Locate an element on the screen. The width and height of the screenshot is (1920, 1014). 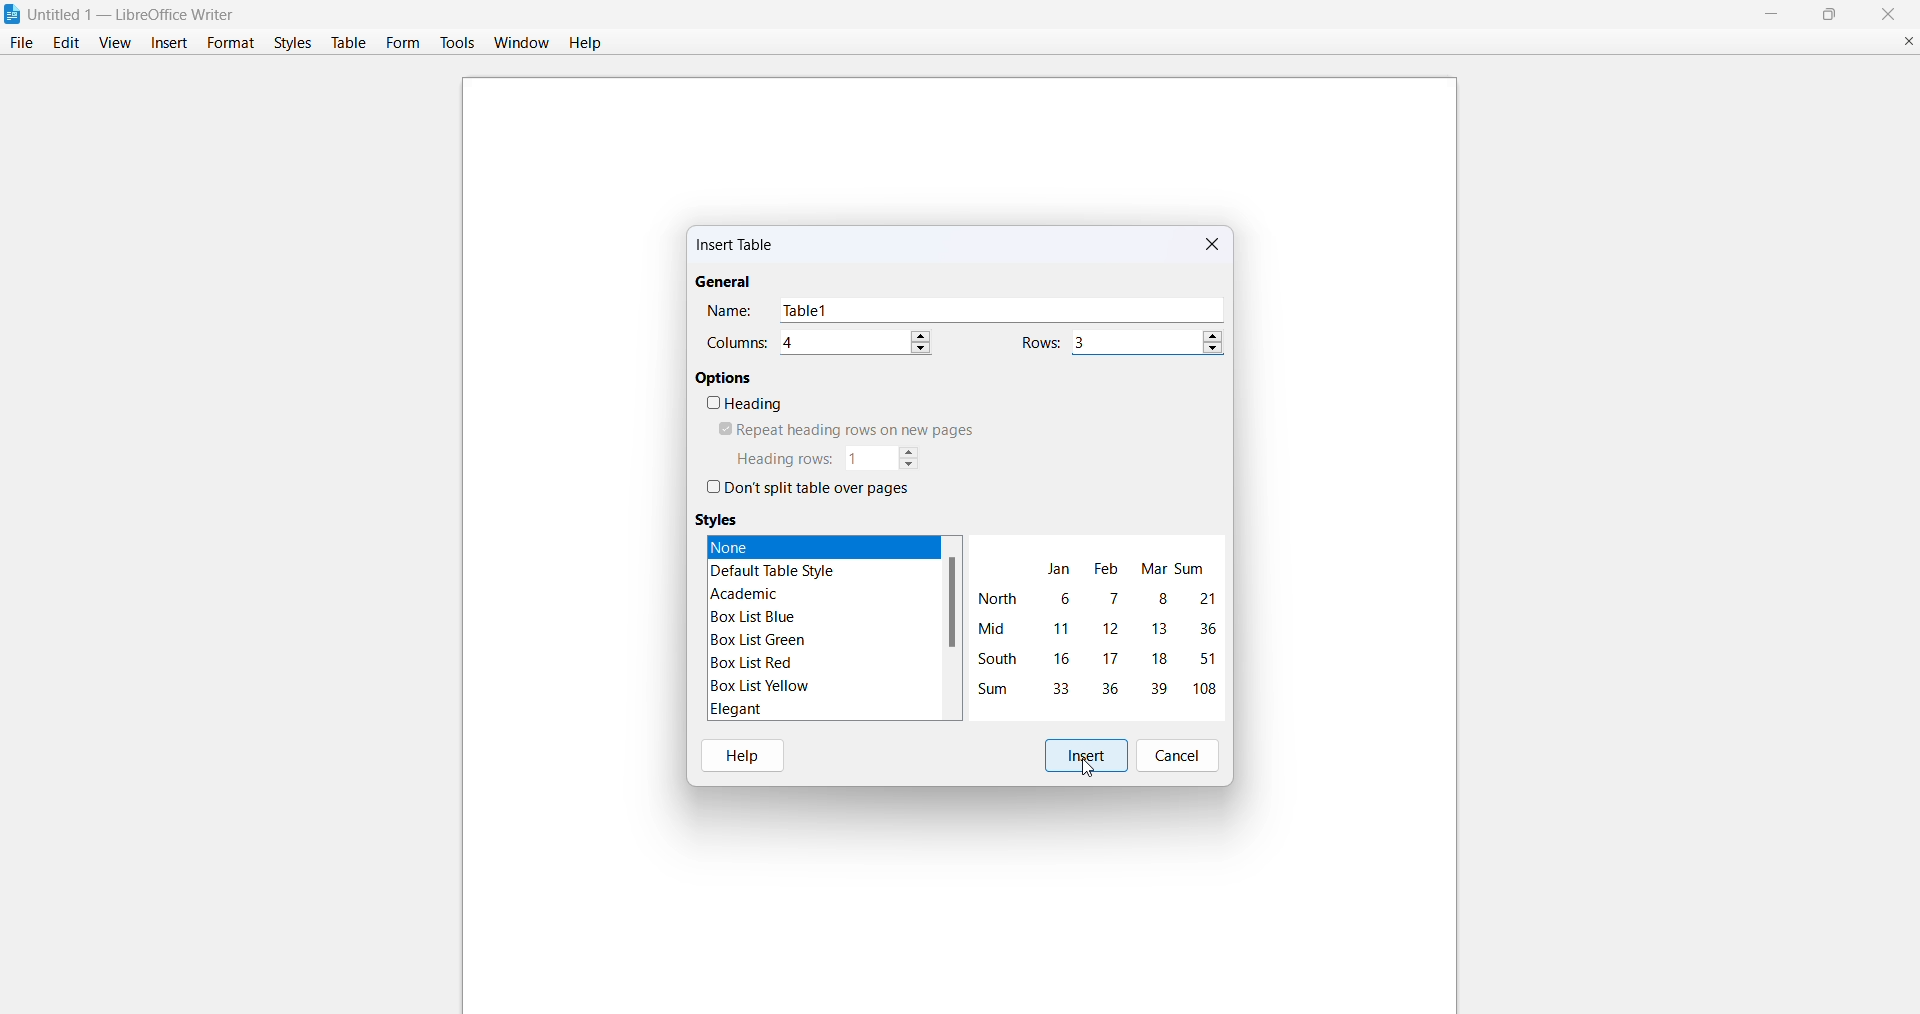
minimize is located at coordinates (1766, 13).